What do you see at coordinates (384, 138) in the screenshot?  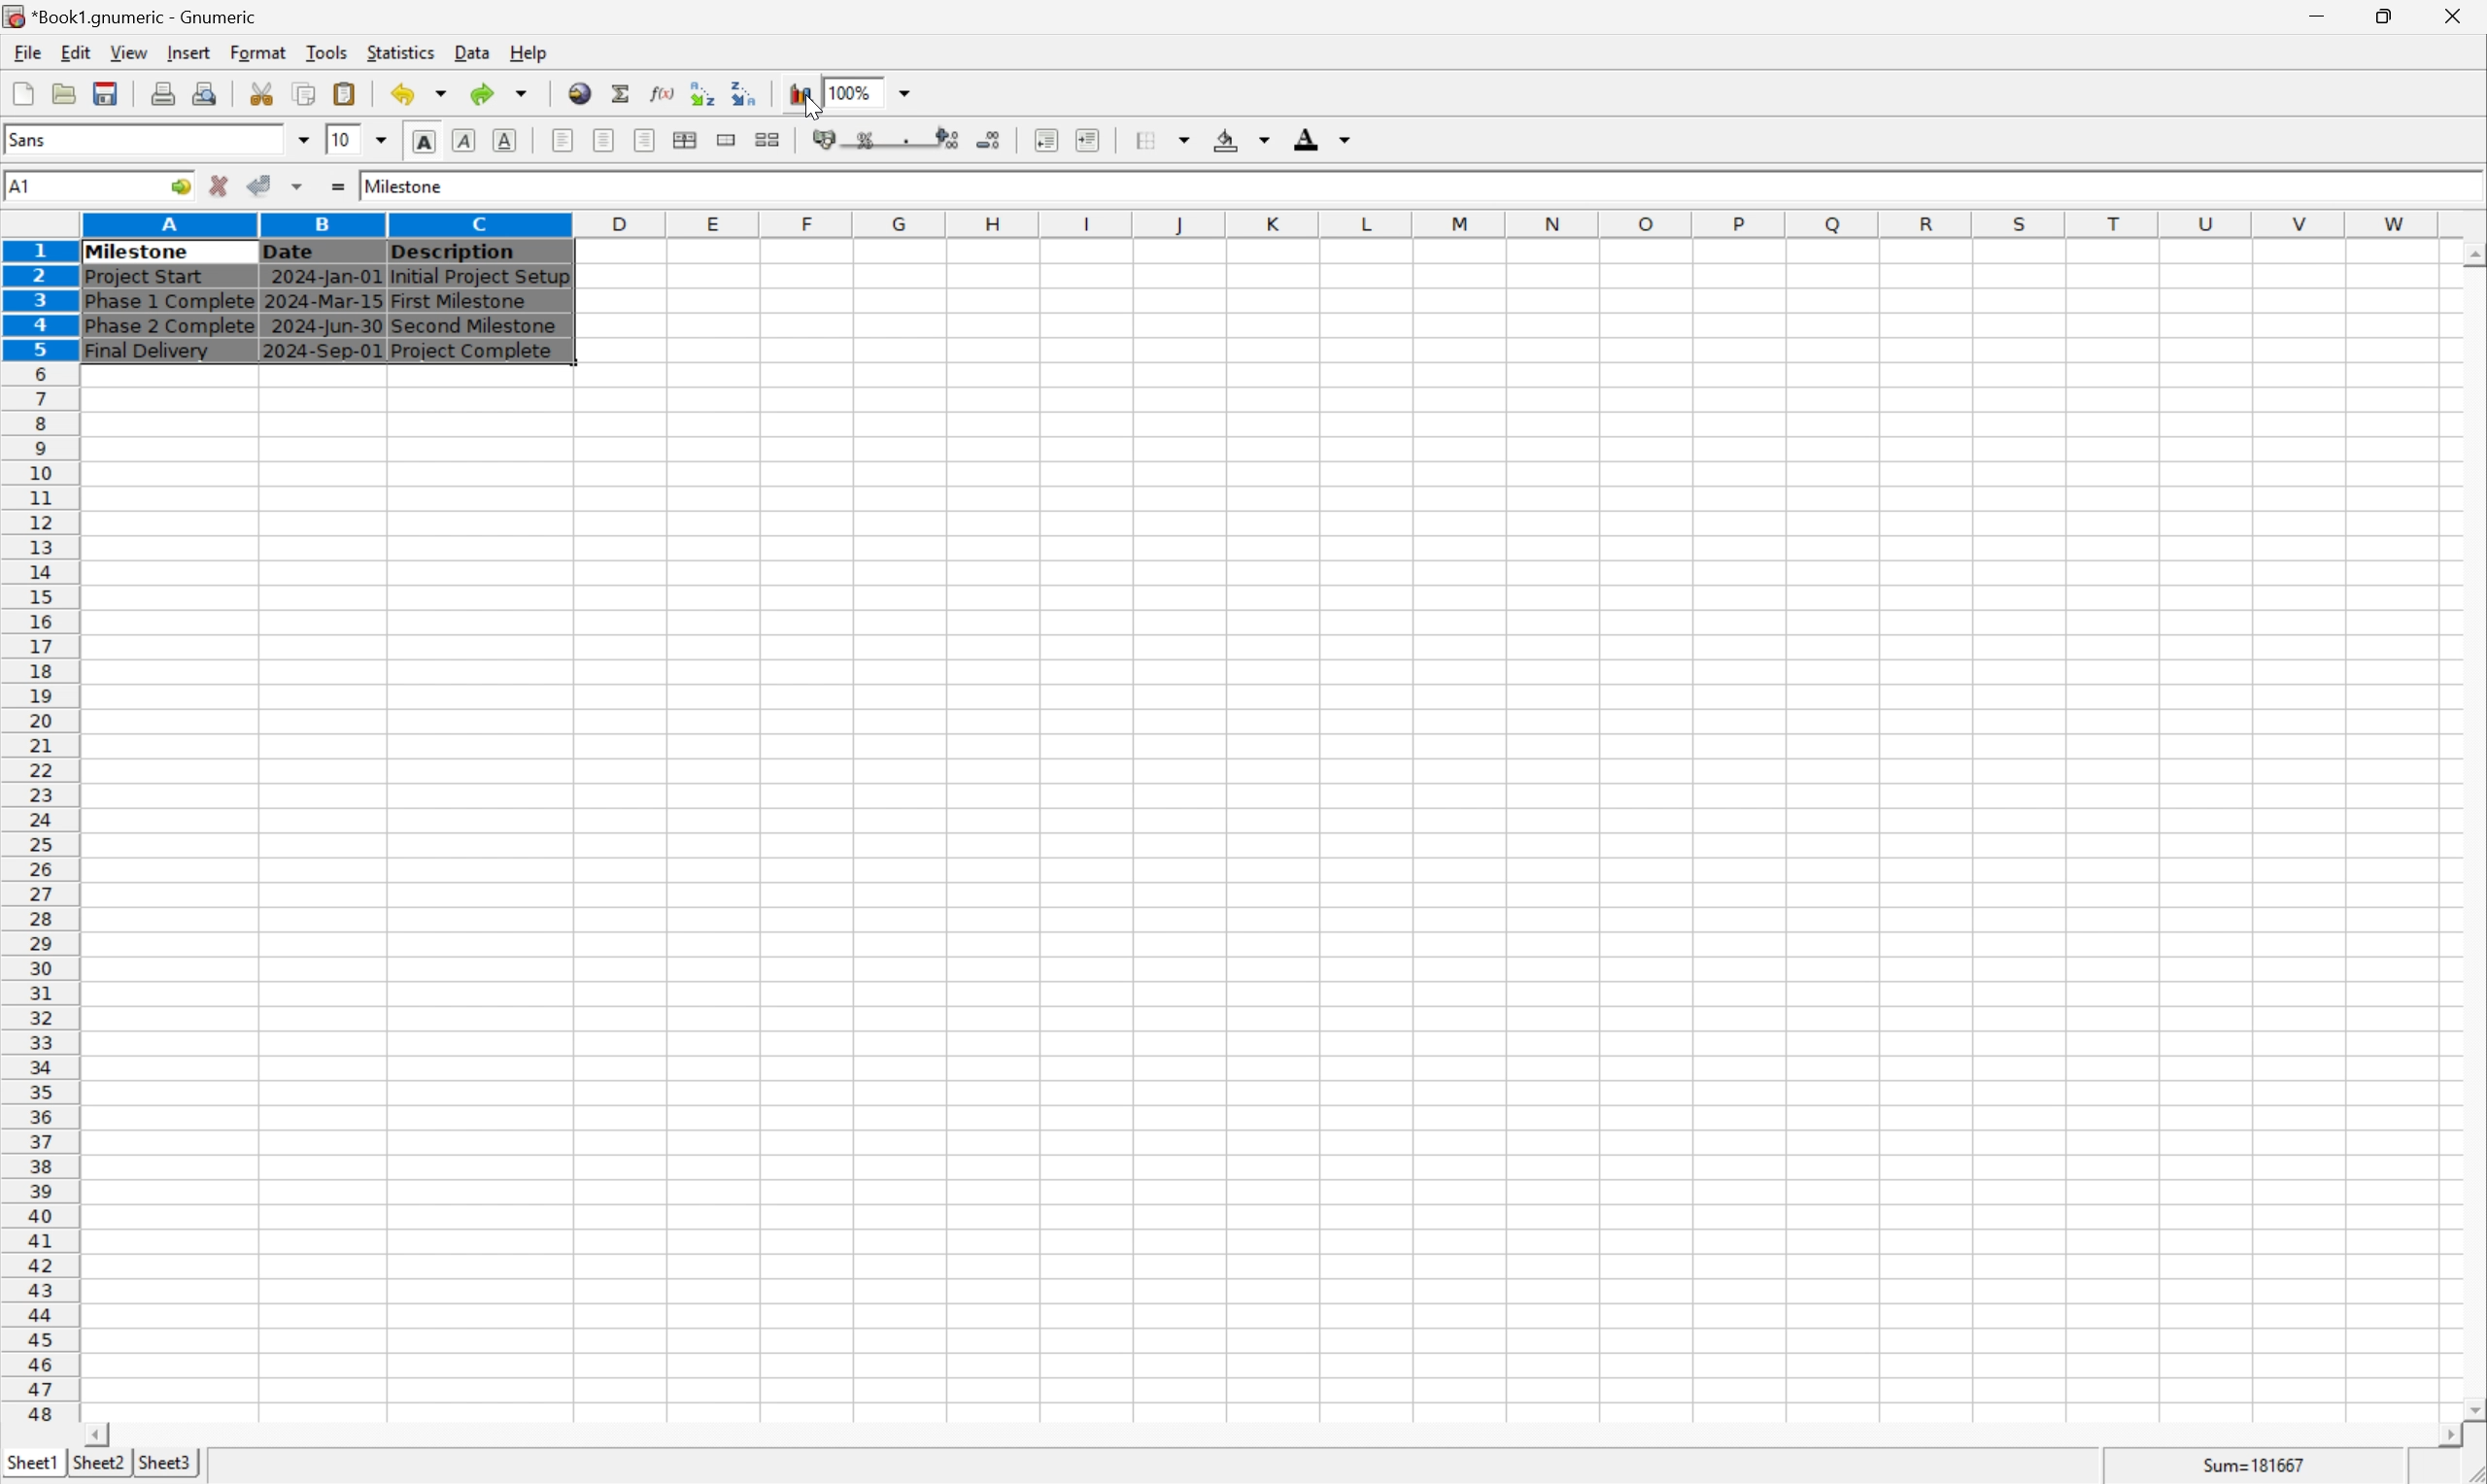 I see `drop down` at bounding box center [384, 138].